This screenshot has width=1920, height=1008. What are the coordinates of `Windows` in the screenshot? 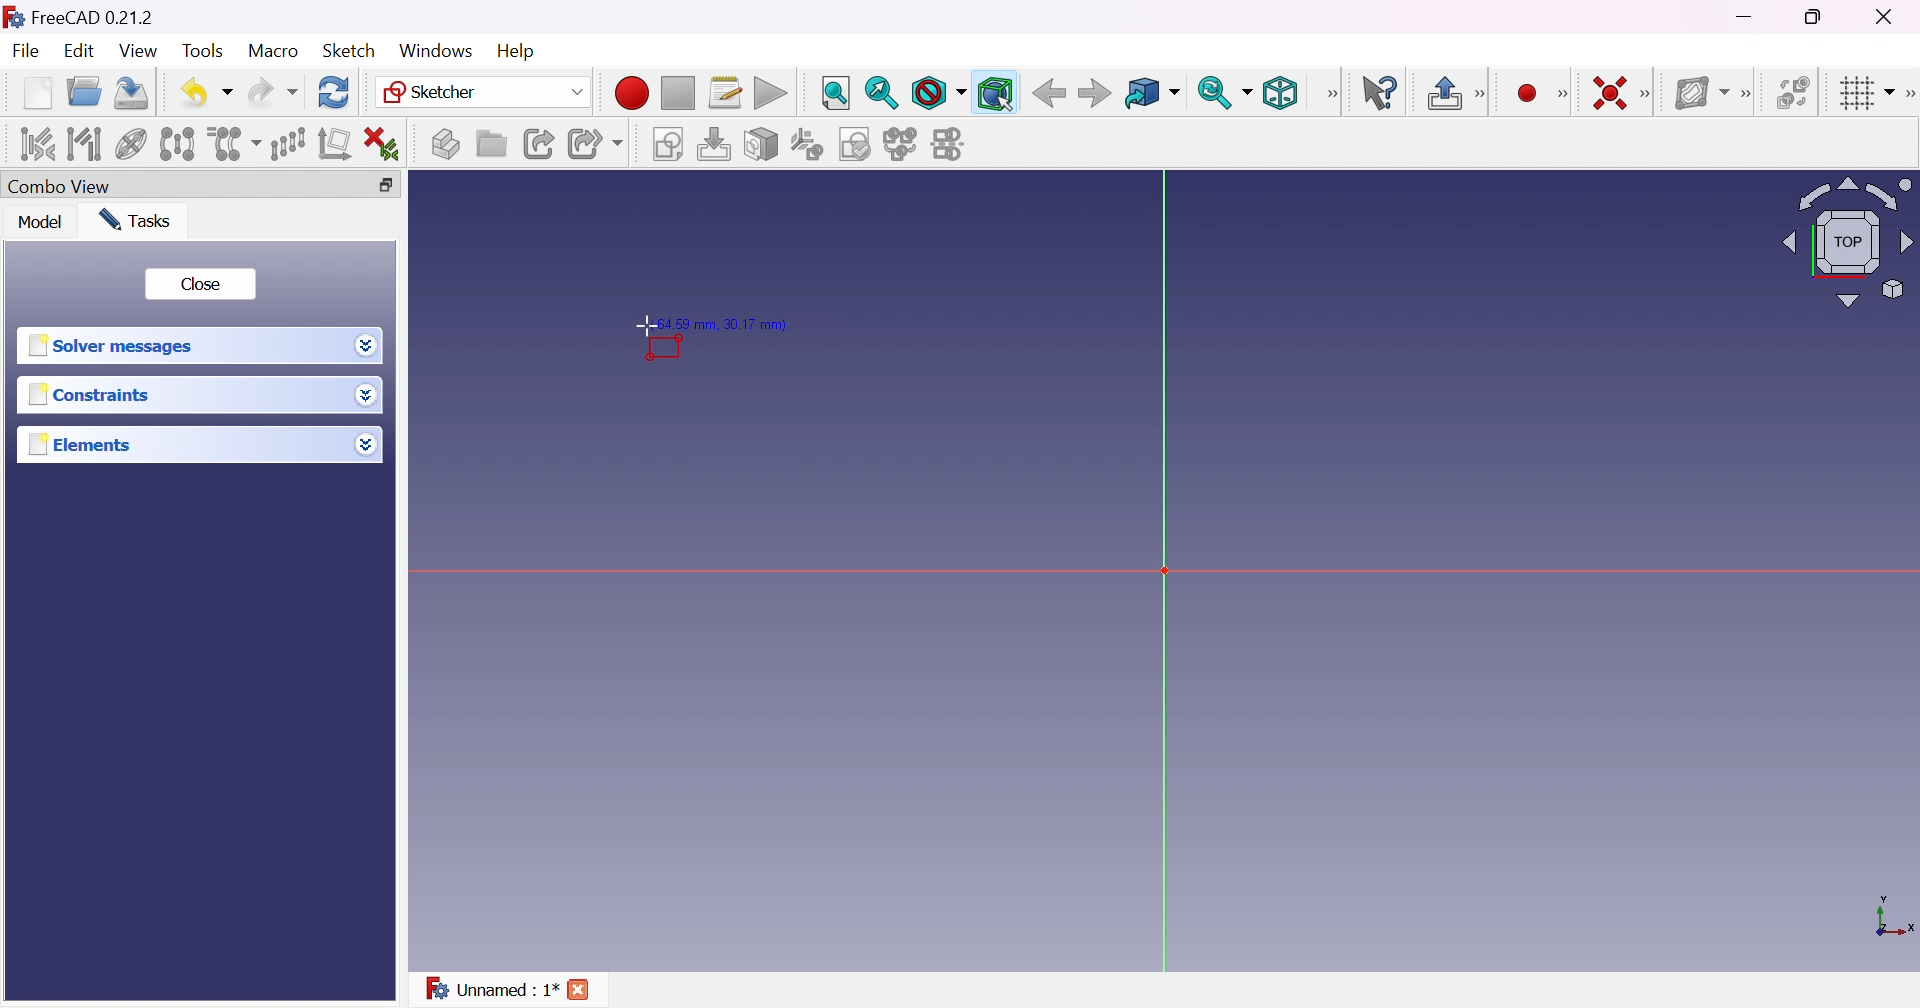 It's located at (436, 51).